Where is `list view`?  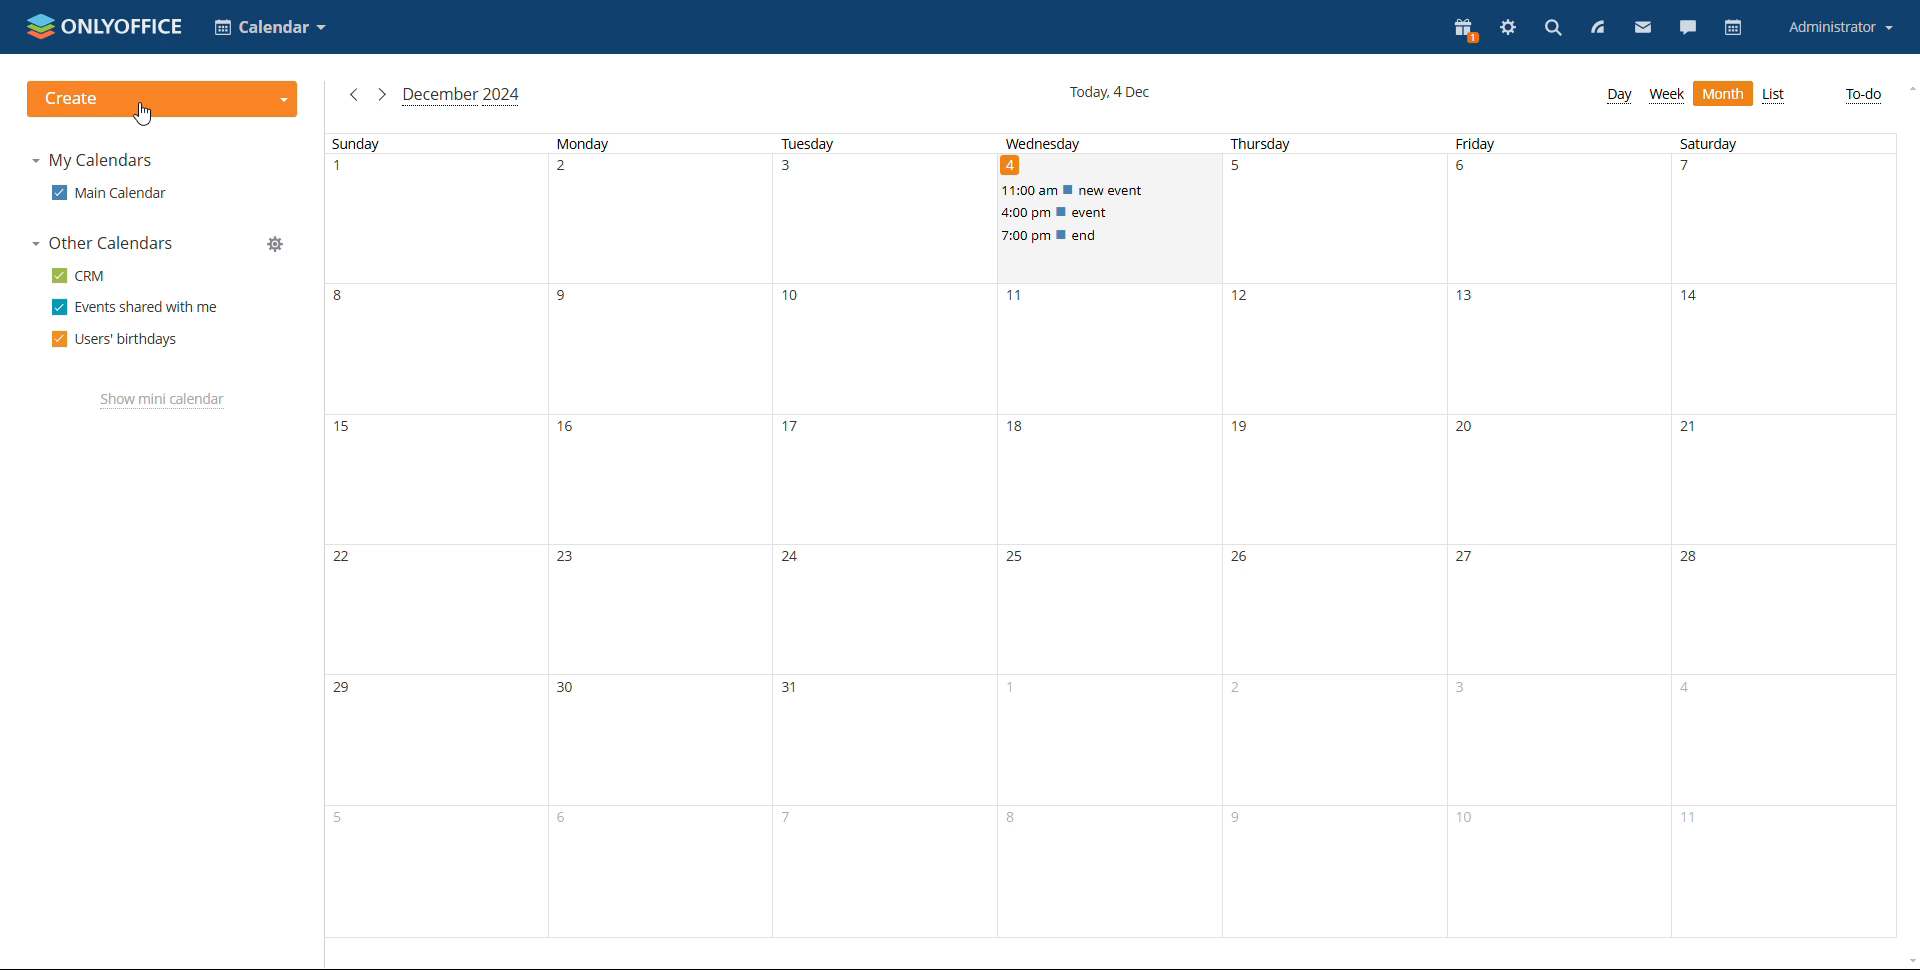 list view is located at coordinates (1775, 96).